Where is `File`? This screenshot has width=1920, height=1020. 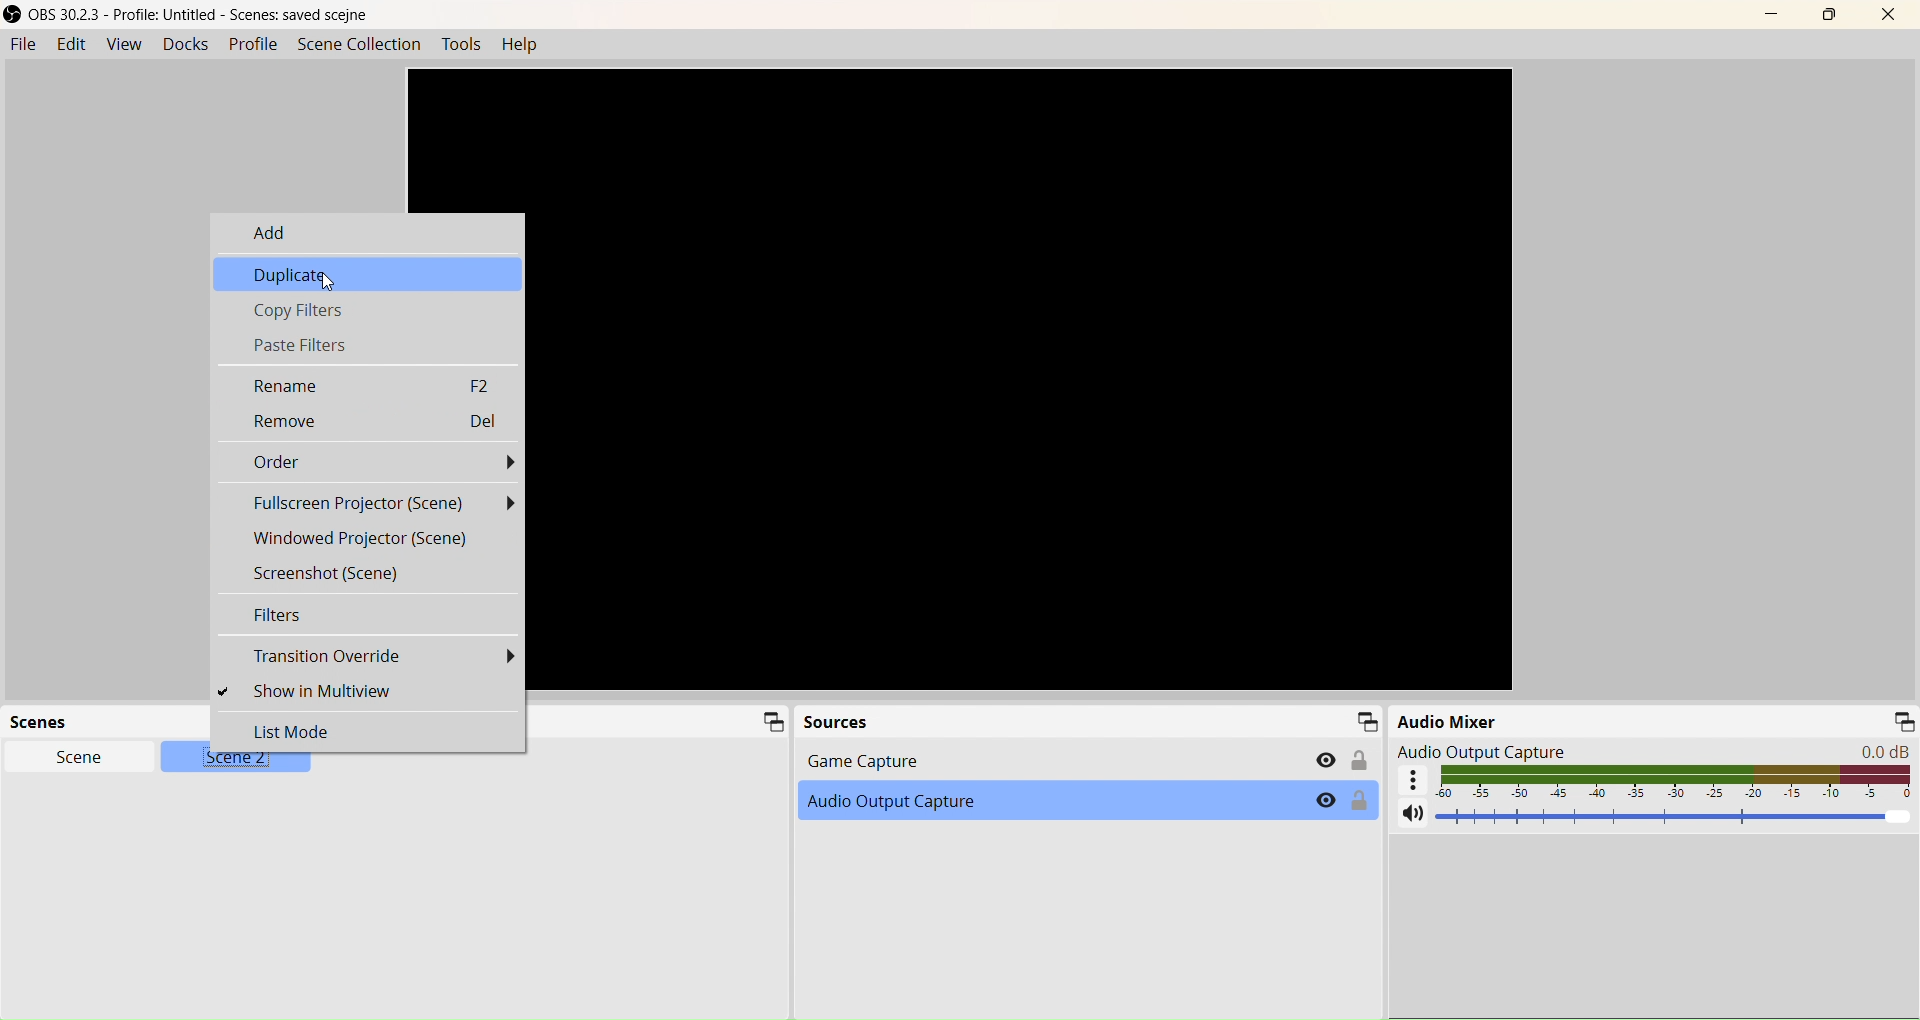
File is located at coordinates (22, 44).